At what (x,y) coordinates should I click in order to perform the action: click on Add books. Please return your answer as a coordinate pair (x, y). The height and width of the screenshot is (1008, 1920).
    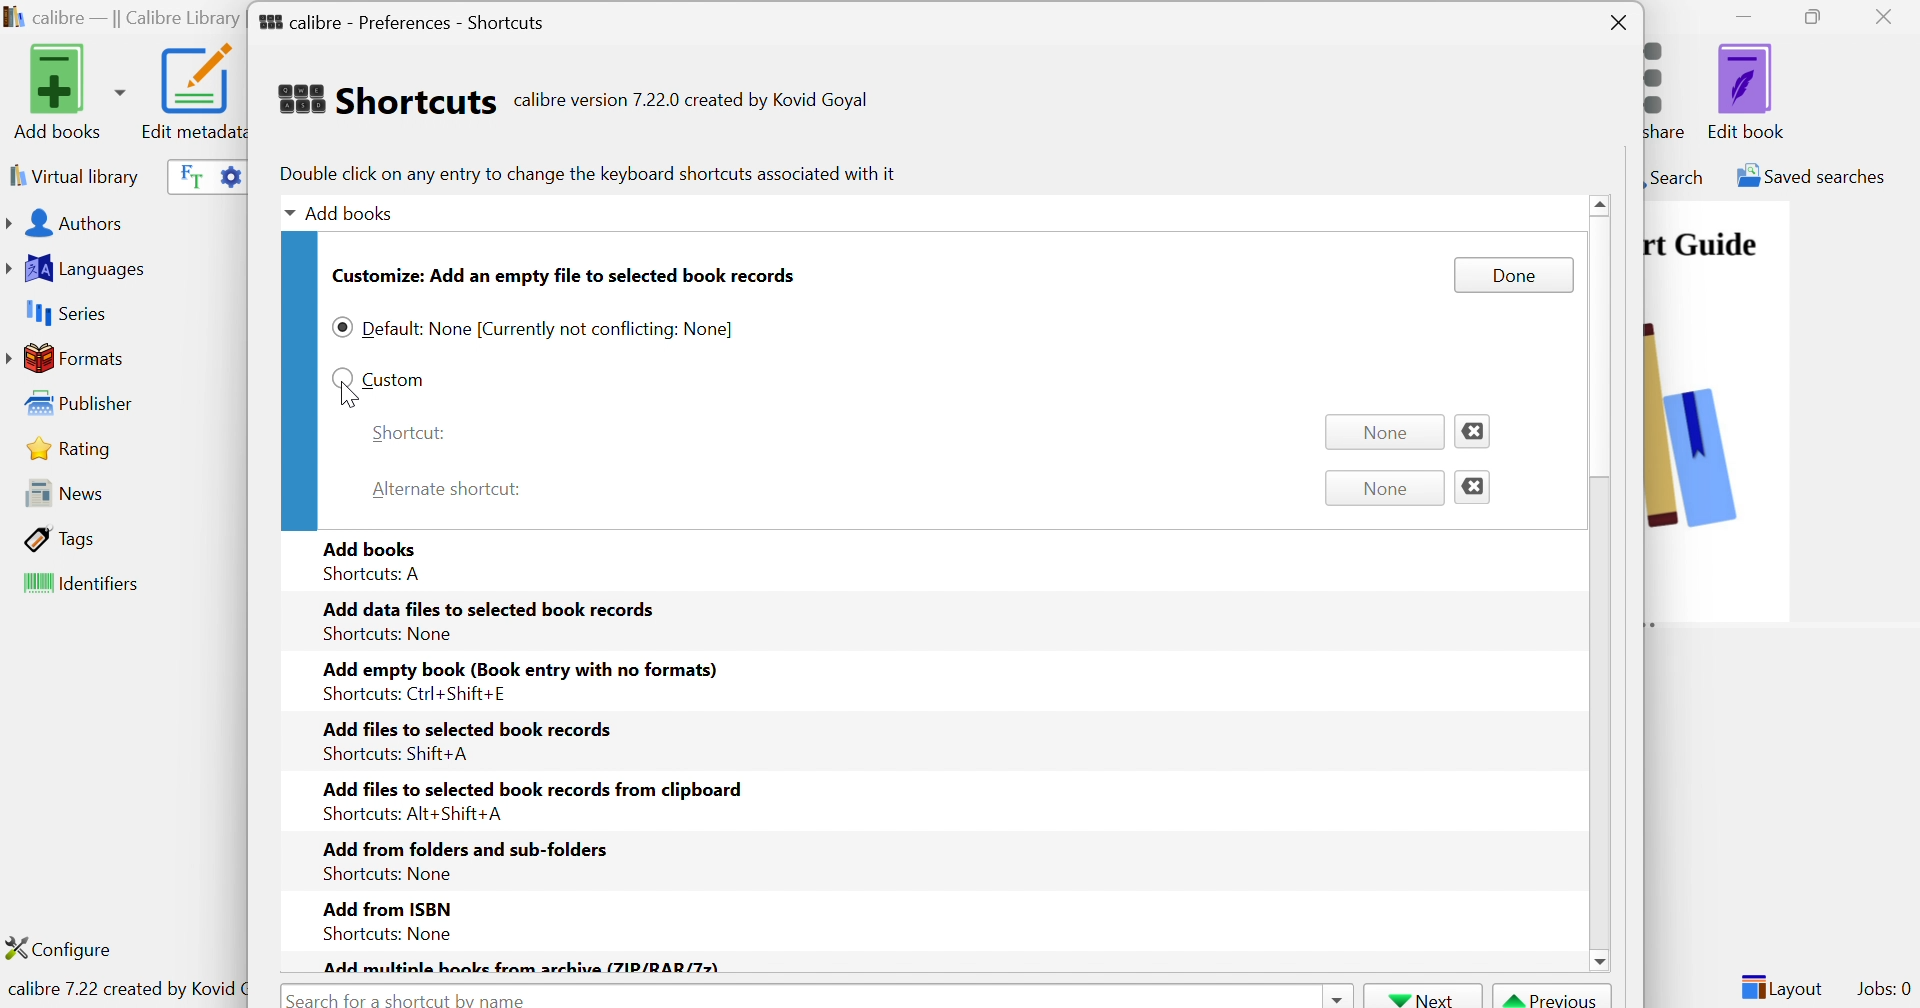
    Looking at the image, I should click on (372, 546).